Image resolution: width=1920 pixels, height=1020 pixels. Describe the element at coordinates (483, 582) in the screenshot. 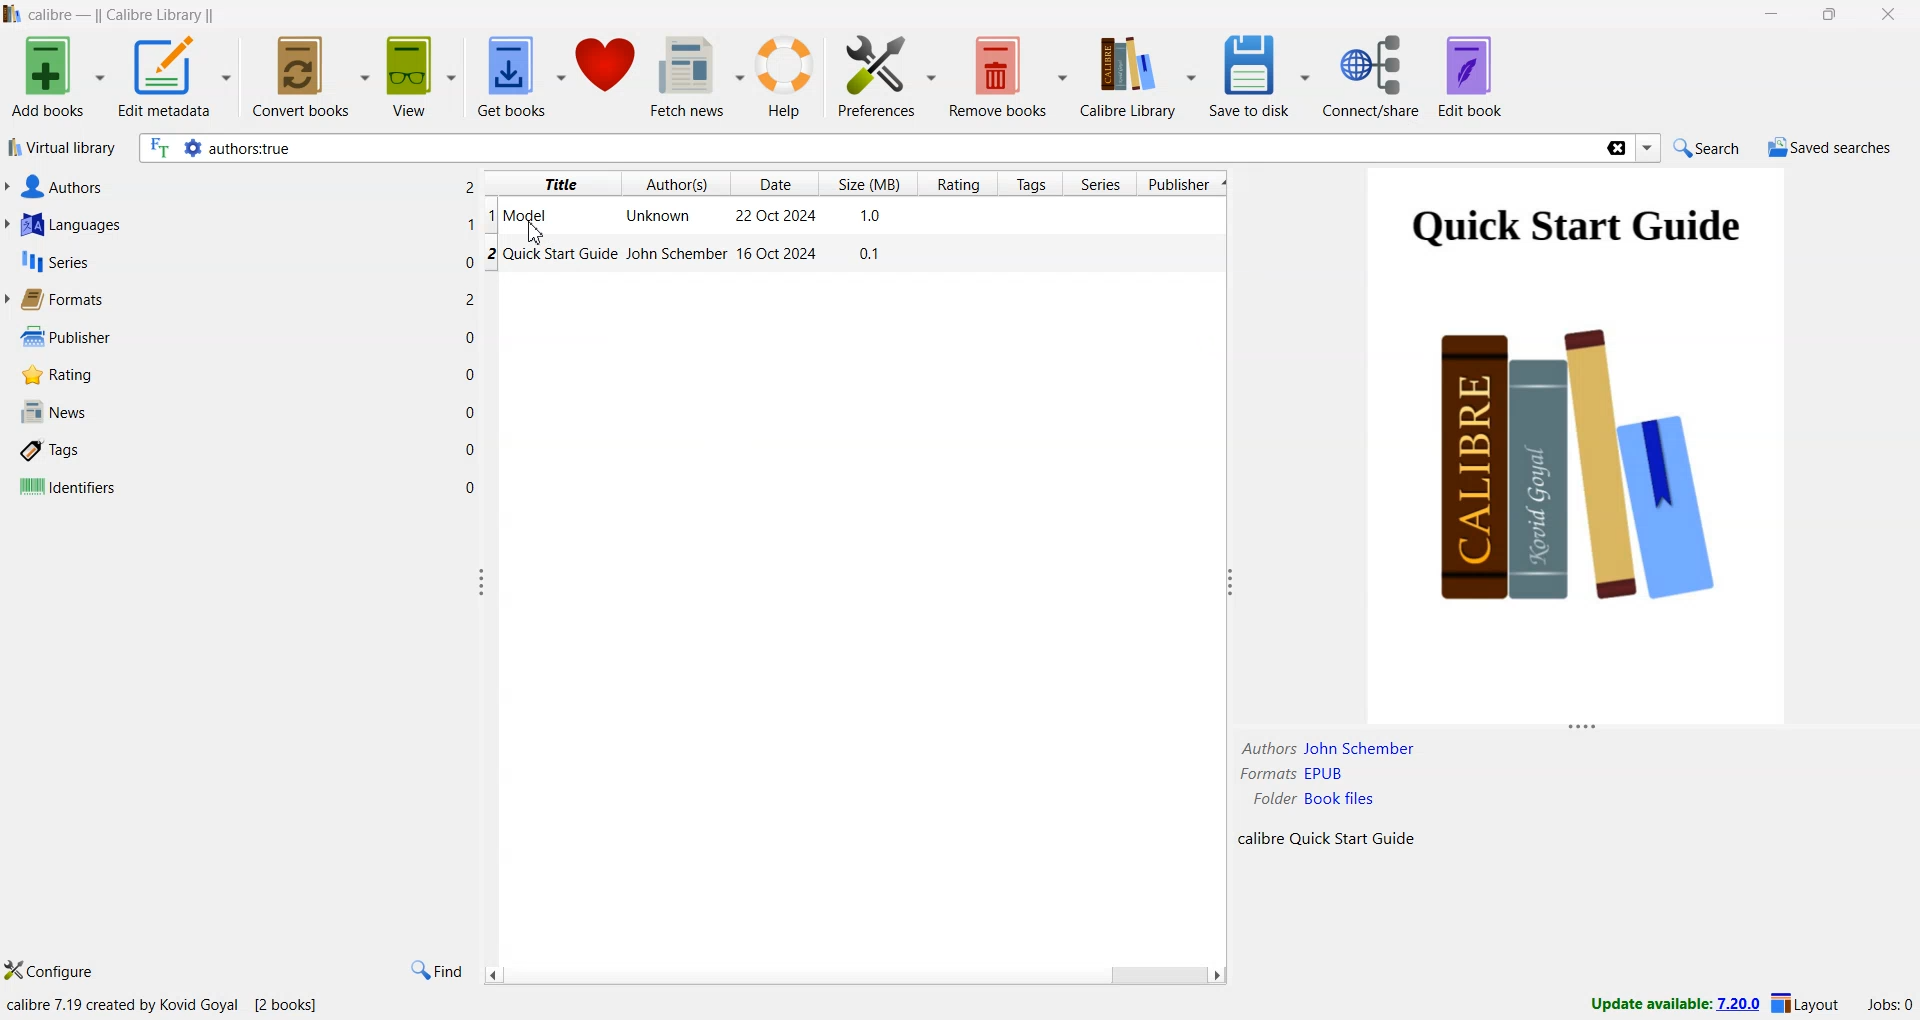

I see `customize width` at that location.